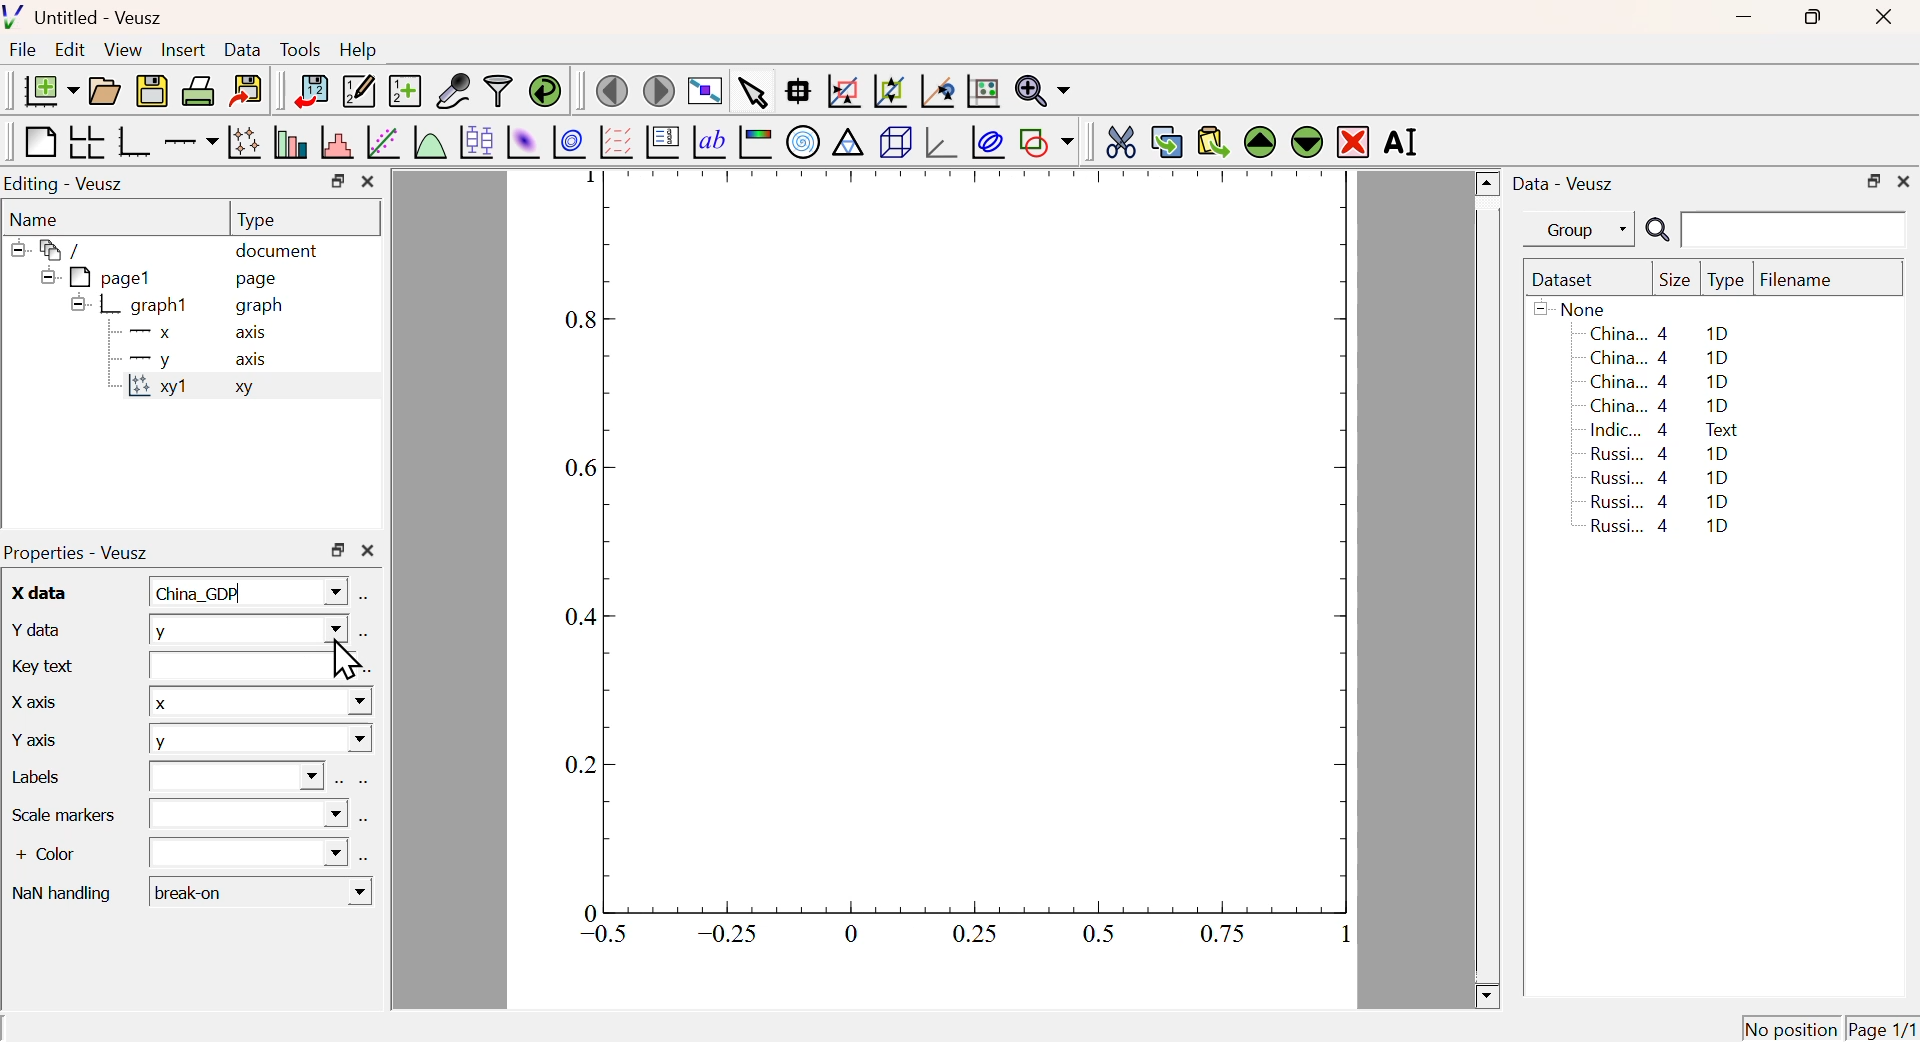 The width and height of the screenshot is (1920, 1042). Describe the element at coordinates (359, 50) in the screenshot. I see `Help` at that location.